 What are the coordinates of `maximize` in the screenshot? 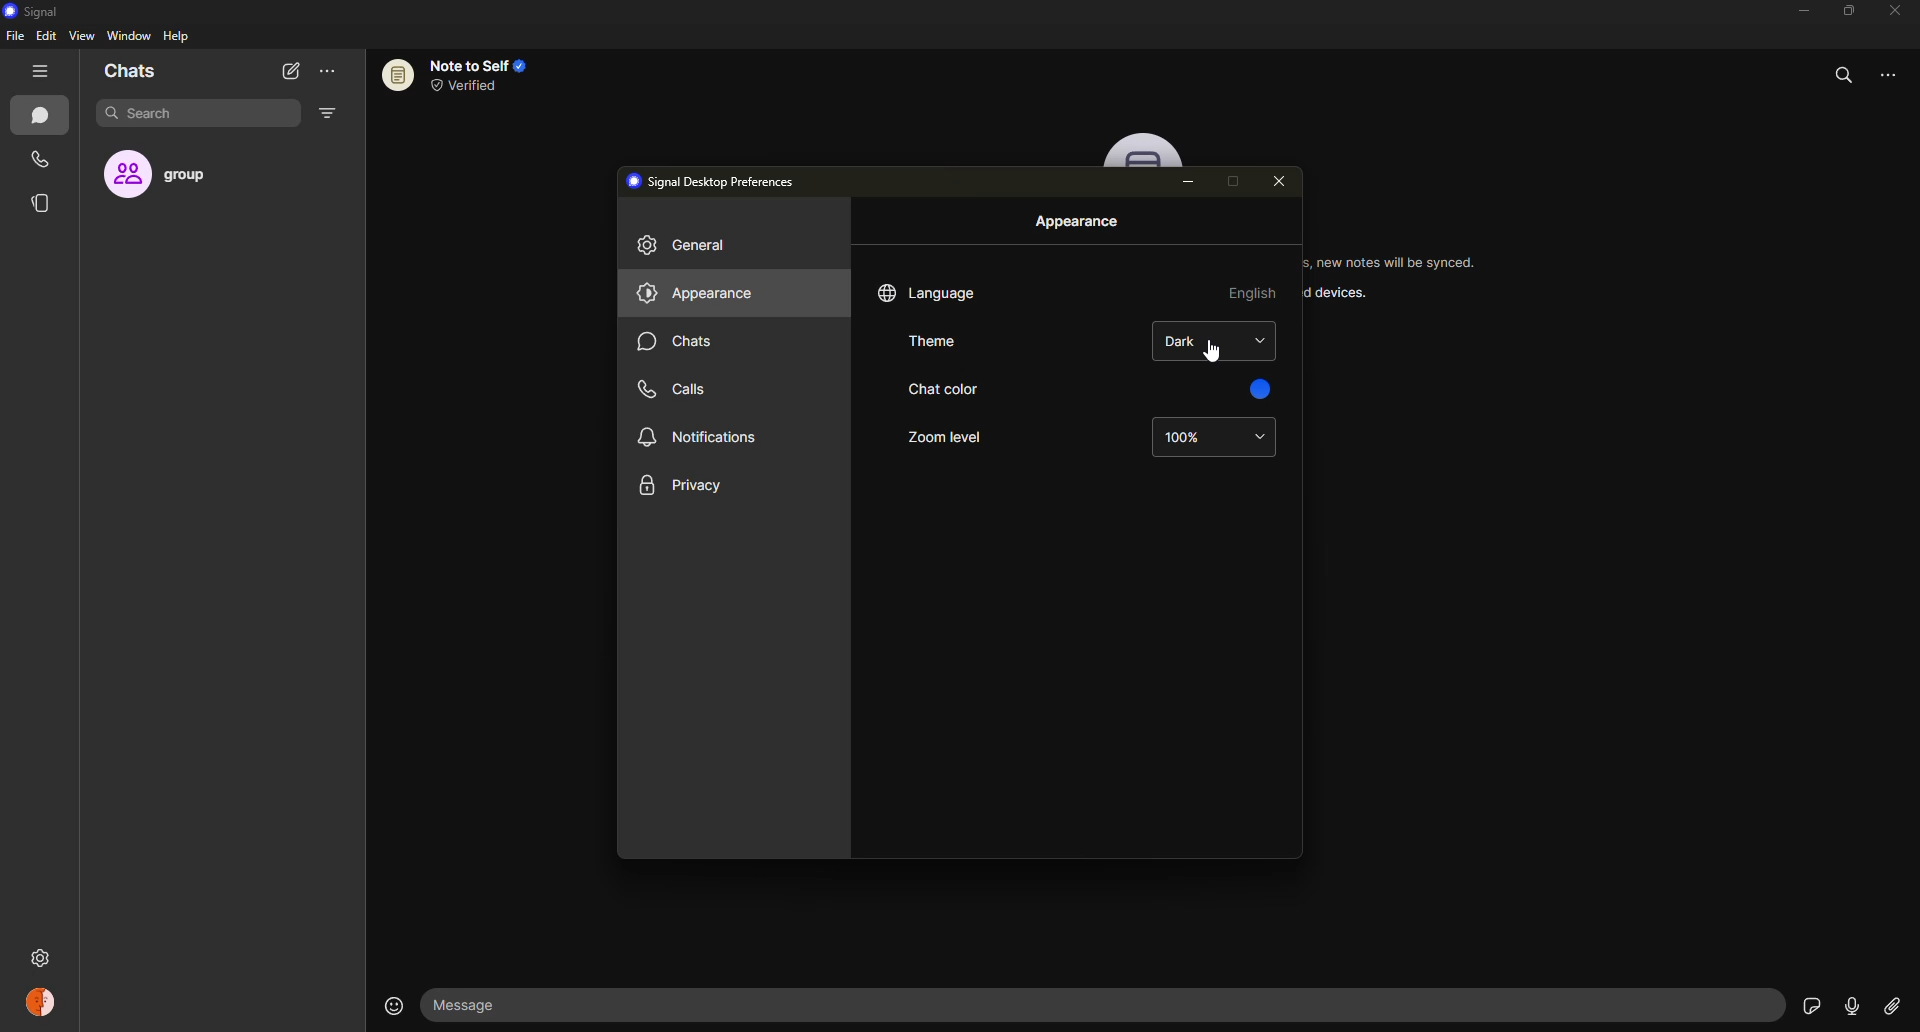 It's located at (1844, 11).